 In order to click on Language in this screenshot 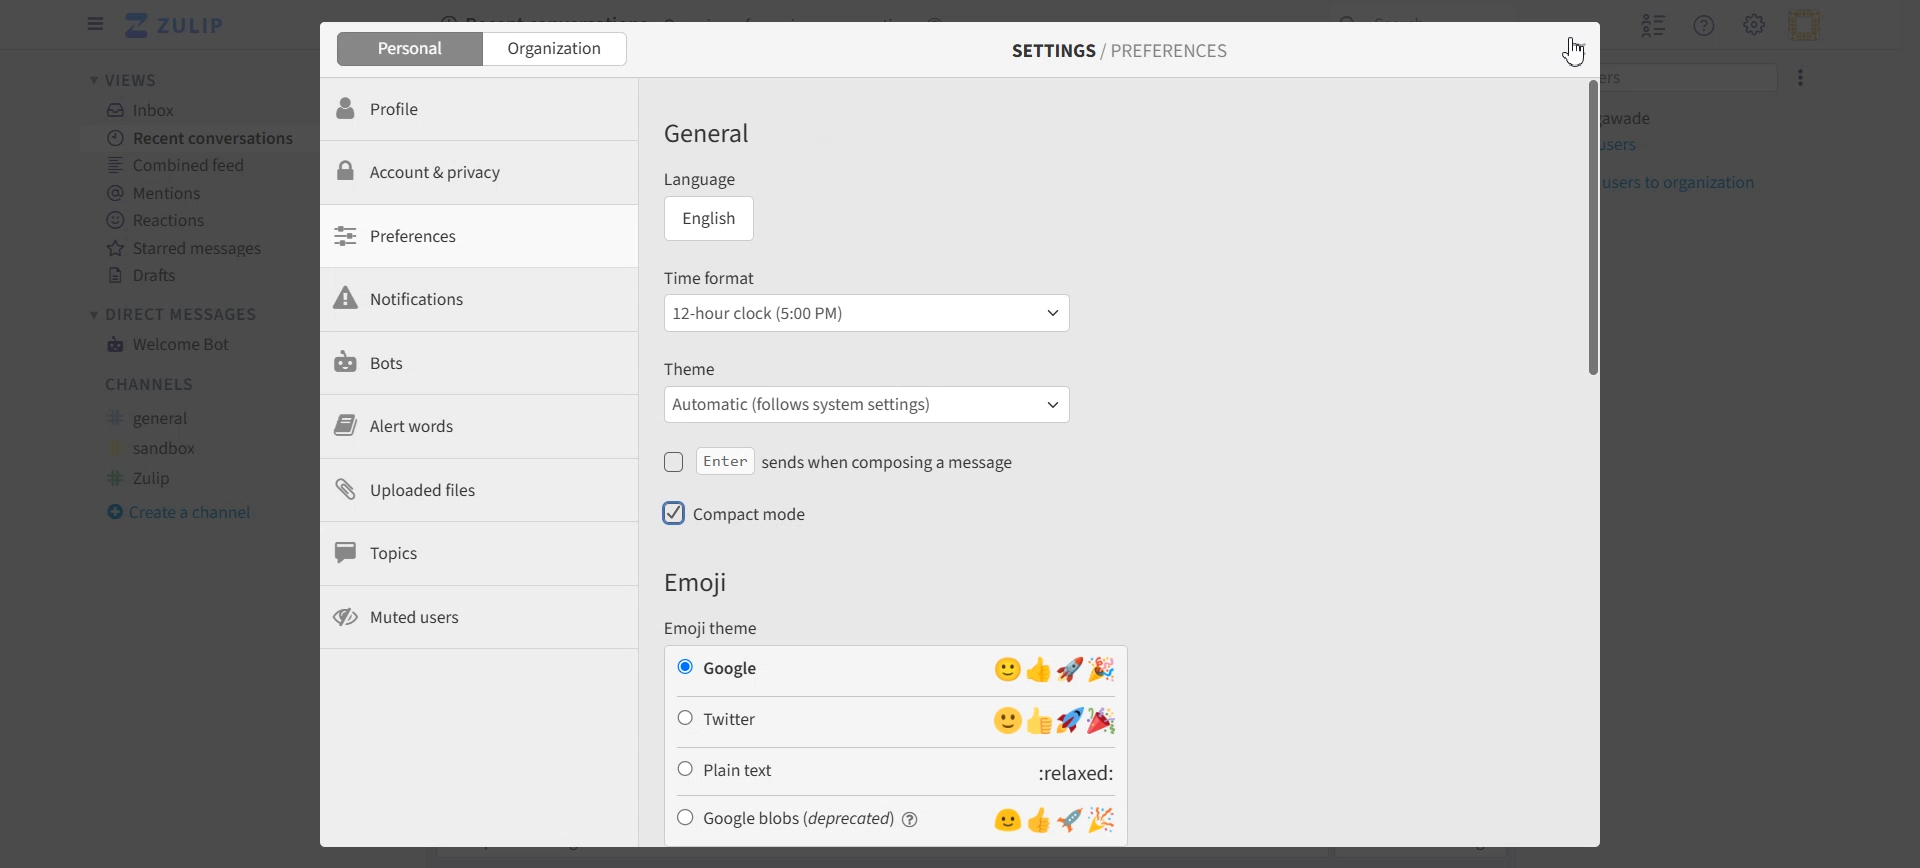, I will do `click(770, 178)`.